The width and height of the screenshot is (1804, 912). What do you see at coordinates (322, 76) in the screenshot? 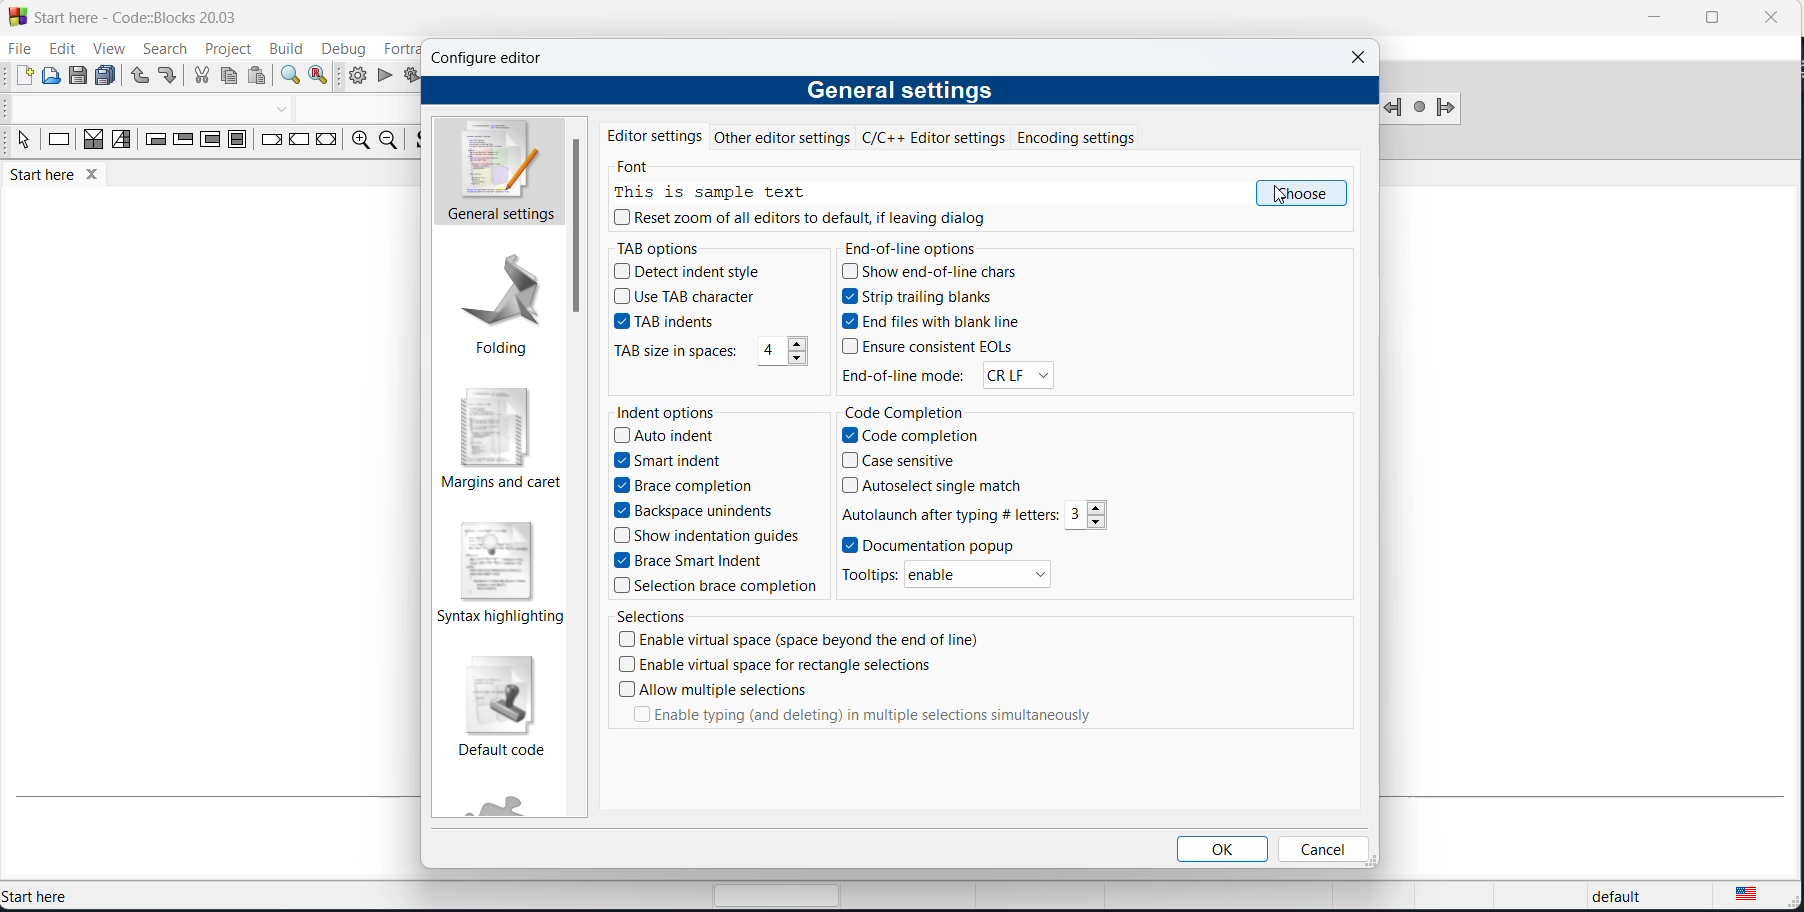
I see `replace` at bounding box center [322, 76].